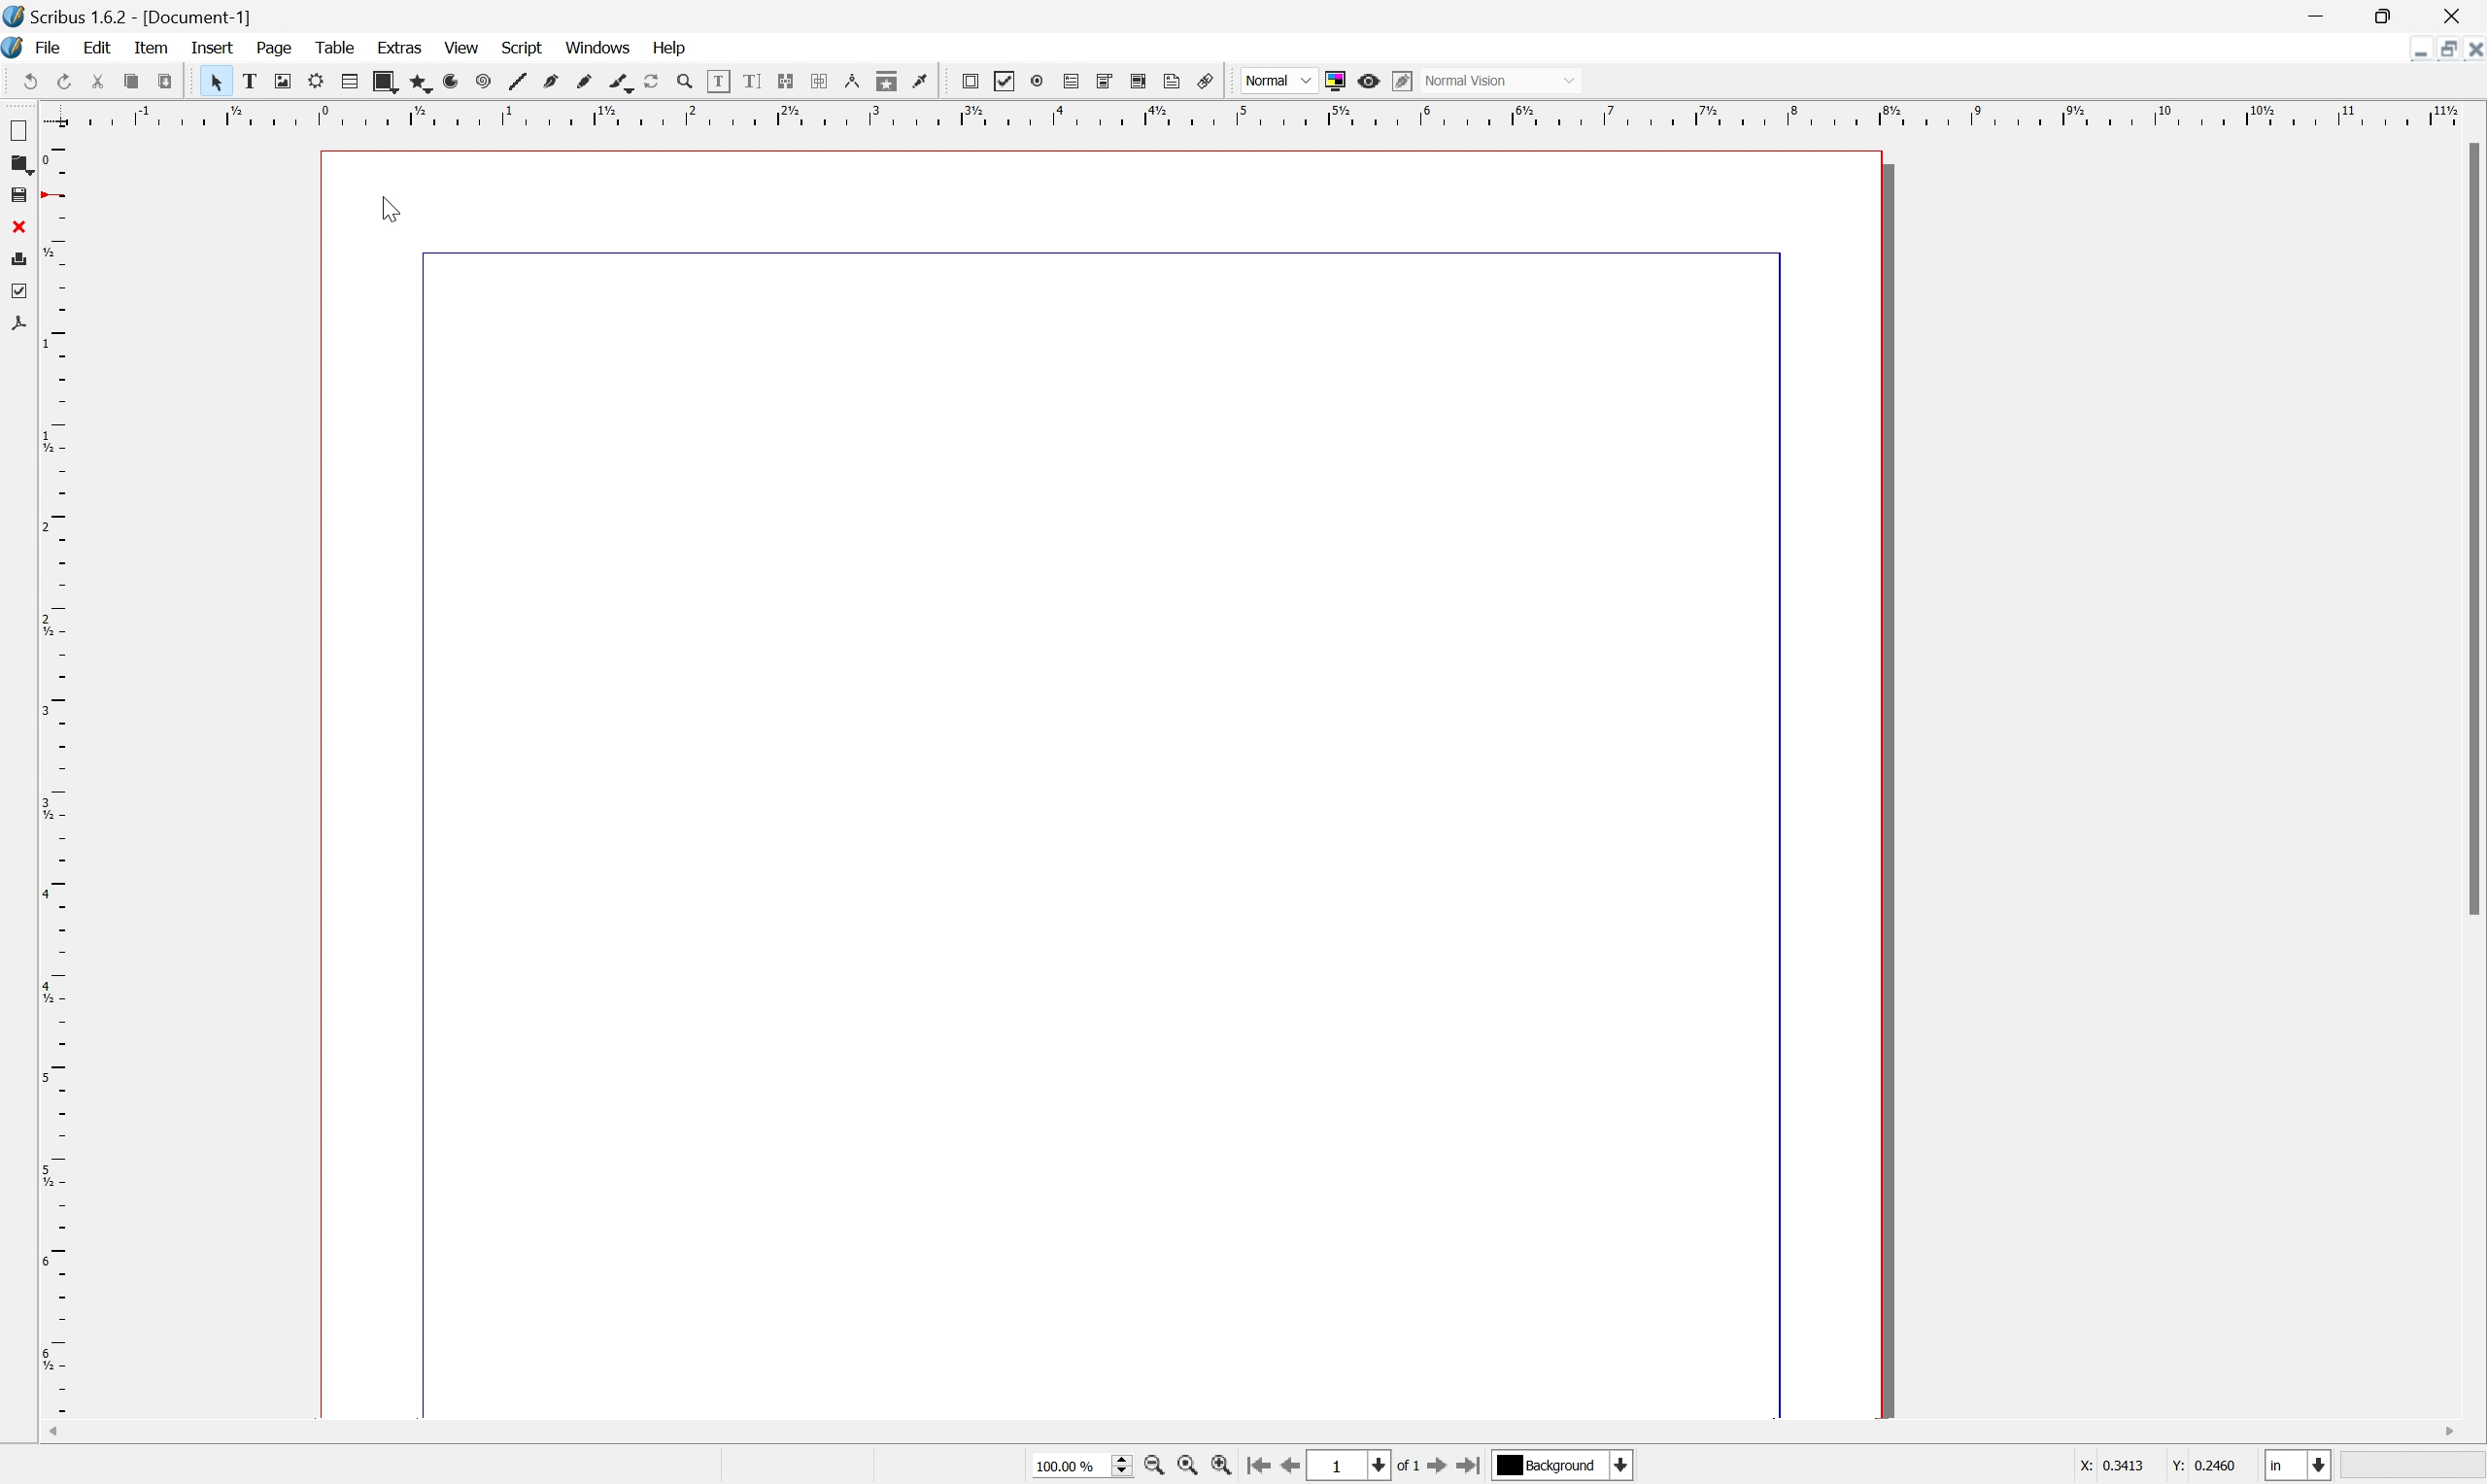 The height and width of the screenshot is (1484, 2487). I want to click on freehand line, so click(817, 79).